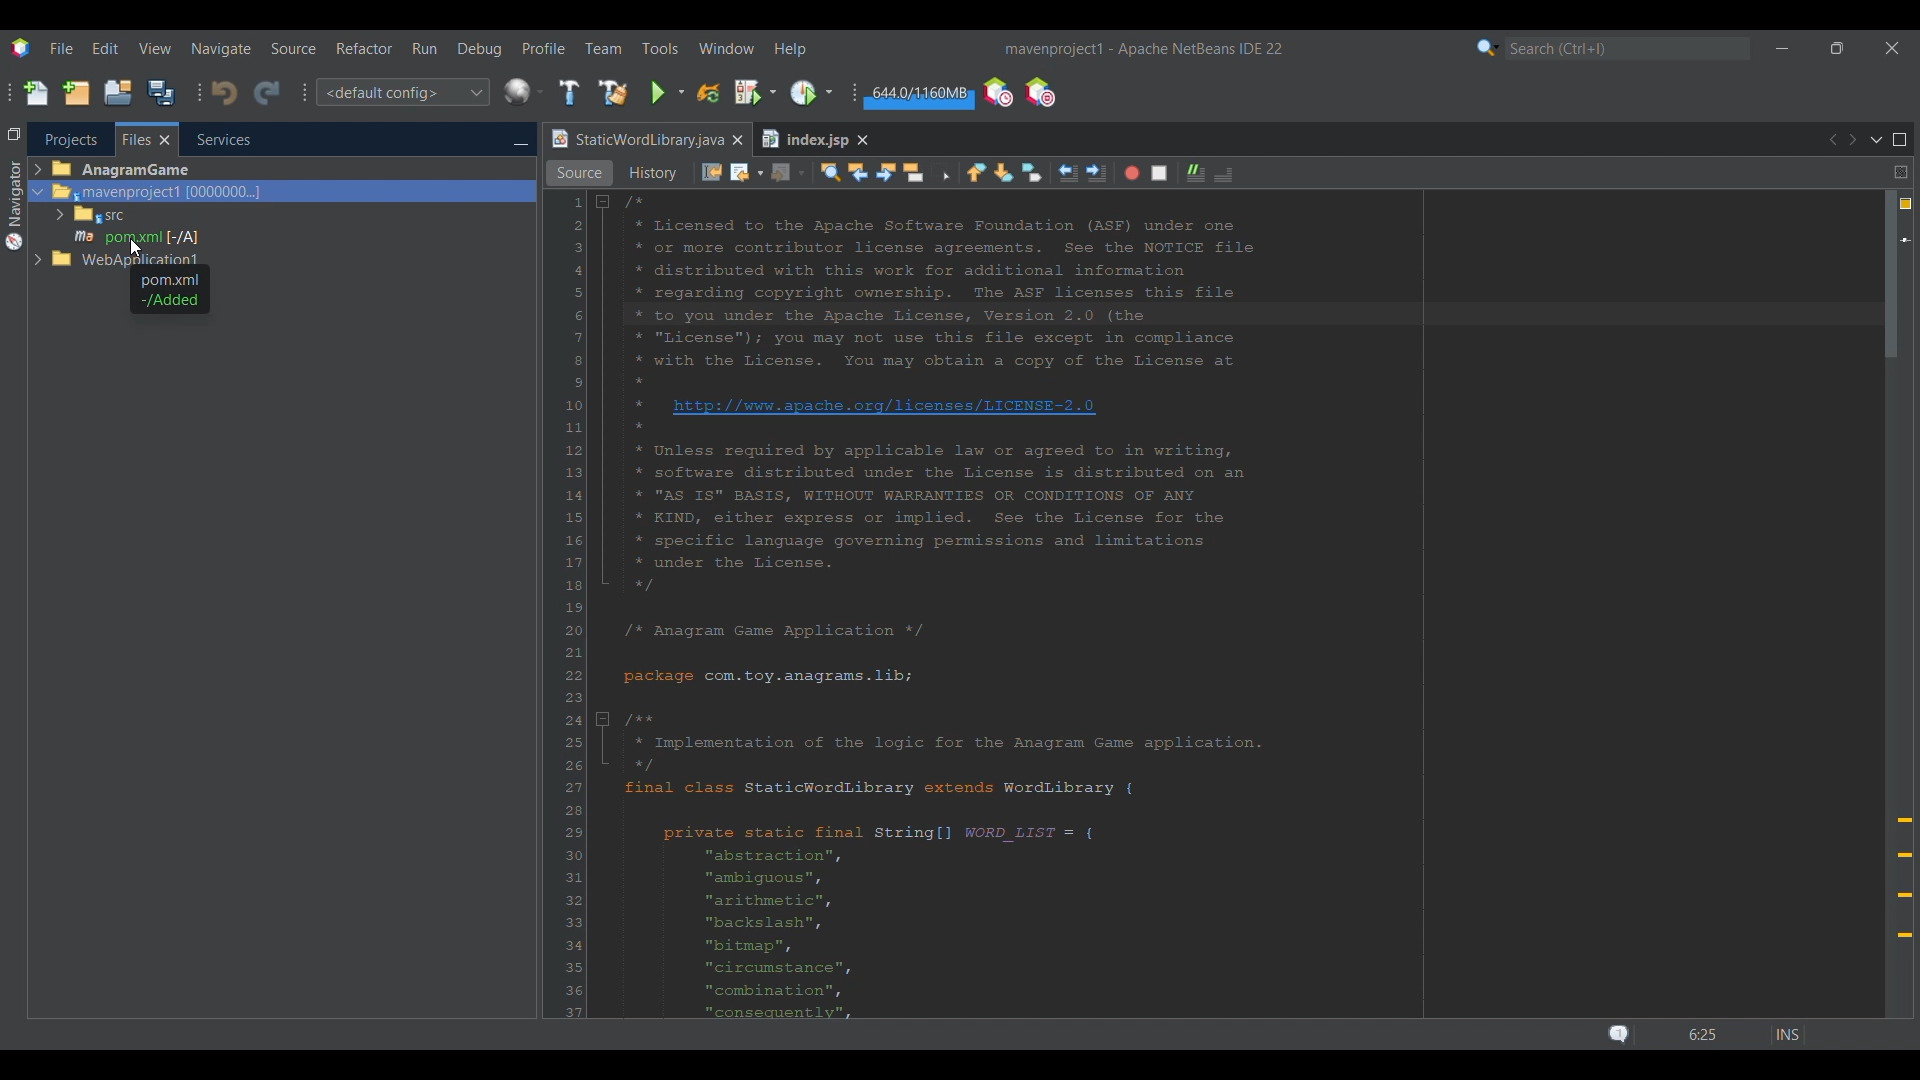 The image size is (1920, 1080). What do you see at coordinates (363, 48) in the screenshot?
I see `Refactor menu` at bounding box center [363, 48].